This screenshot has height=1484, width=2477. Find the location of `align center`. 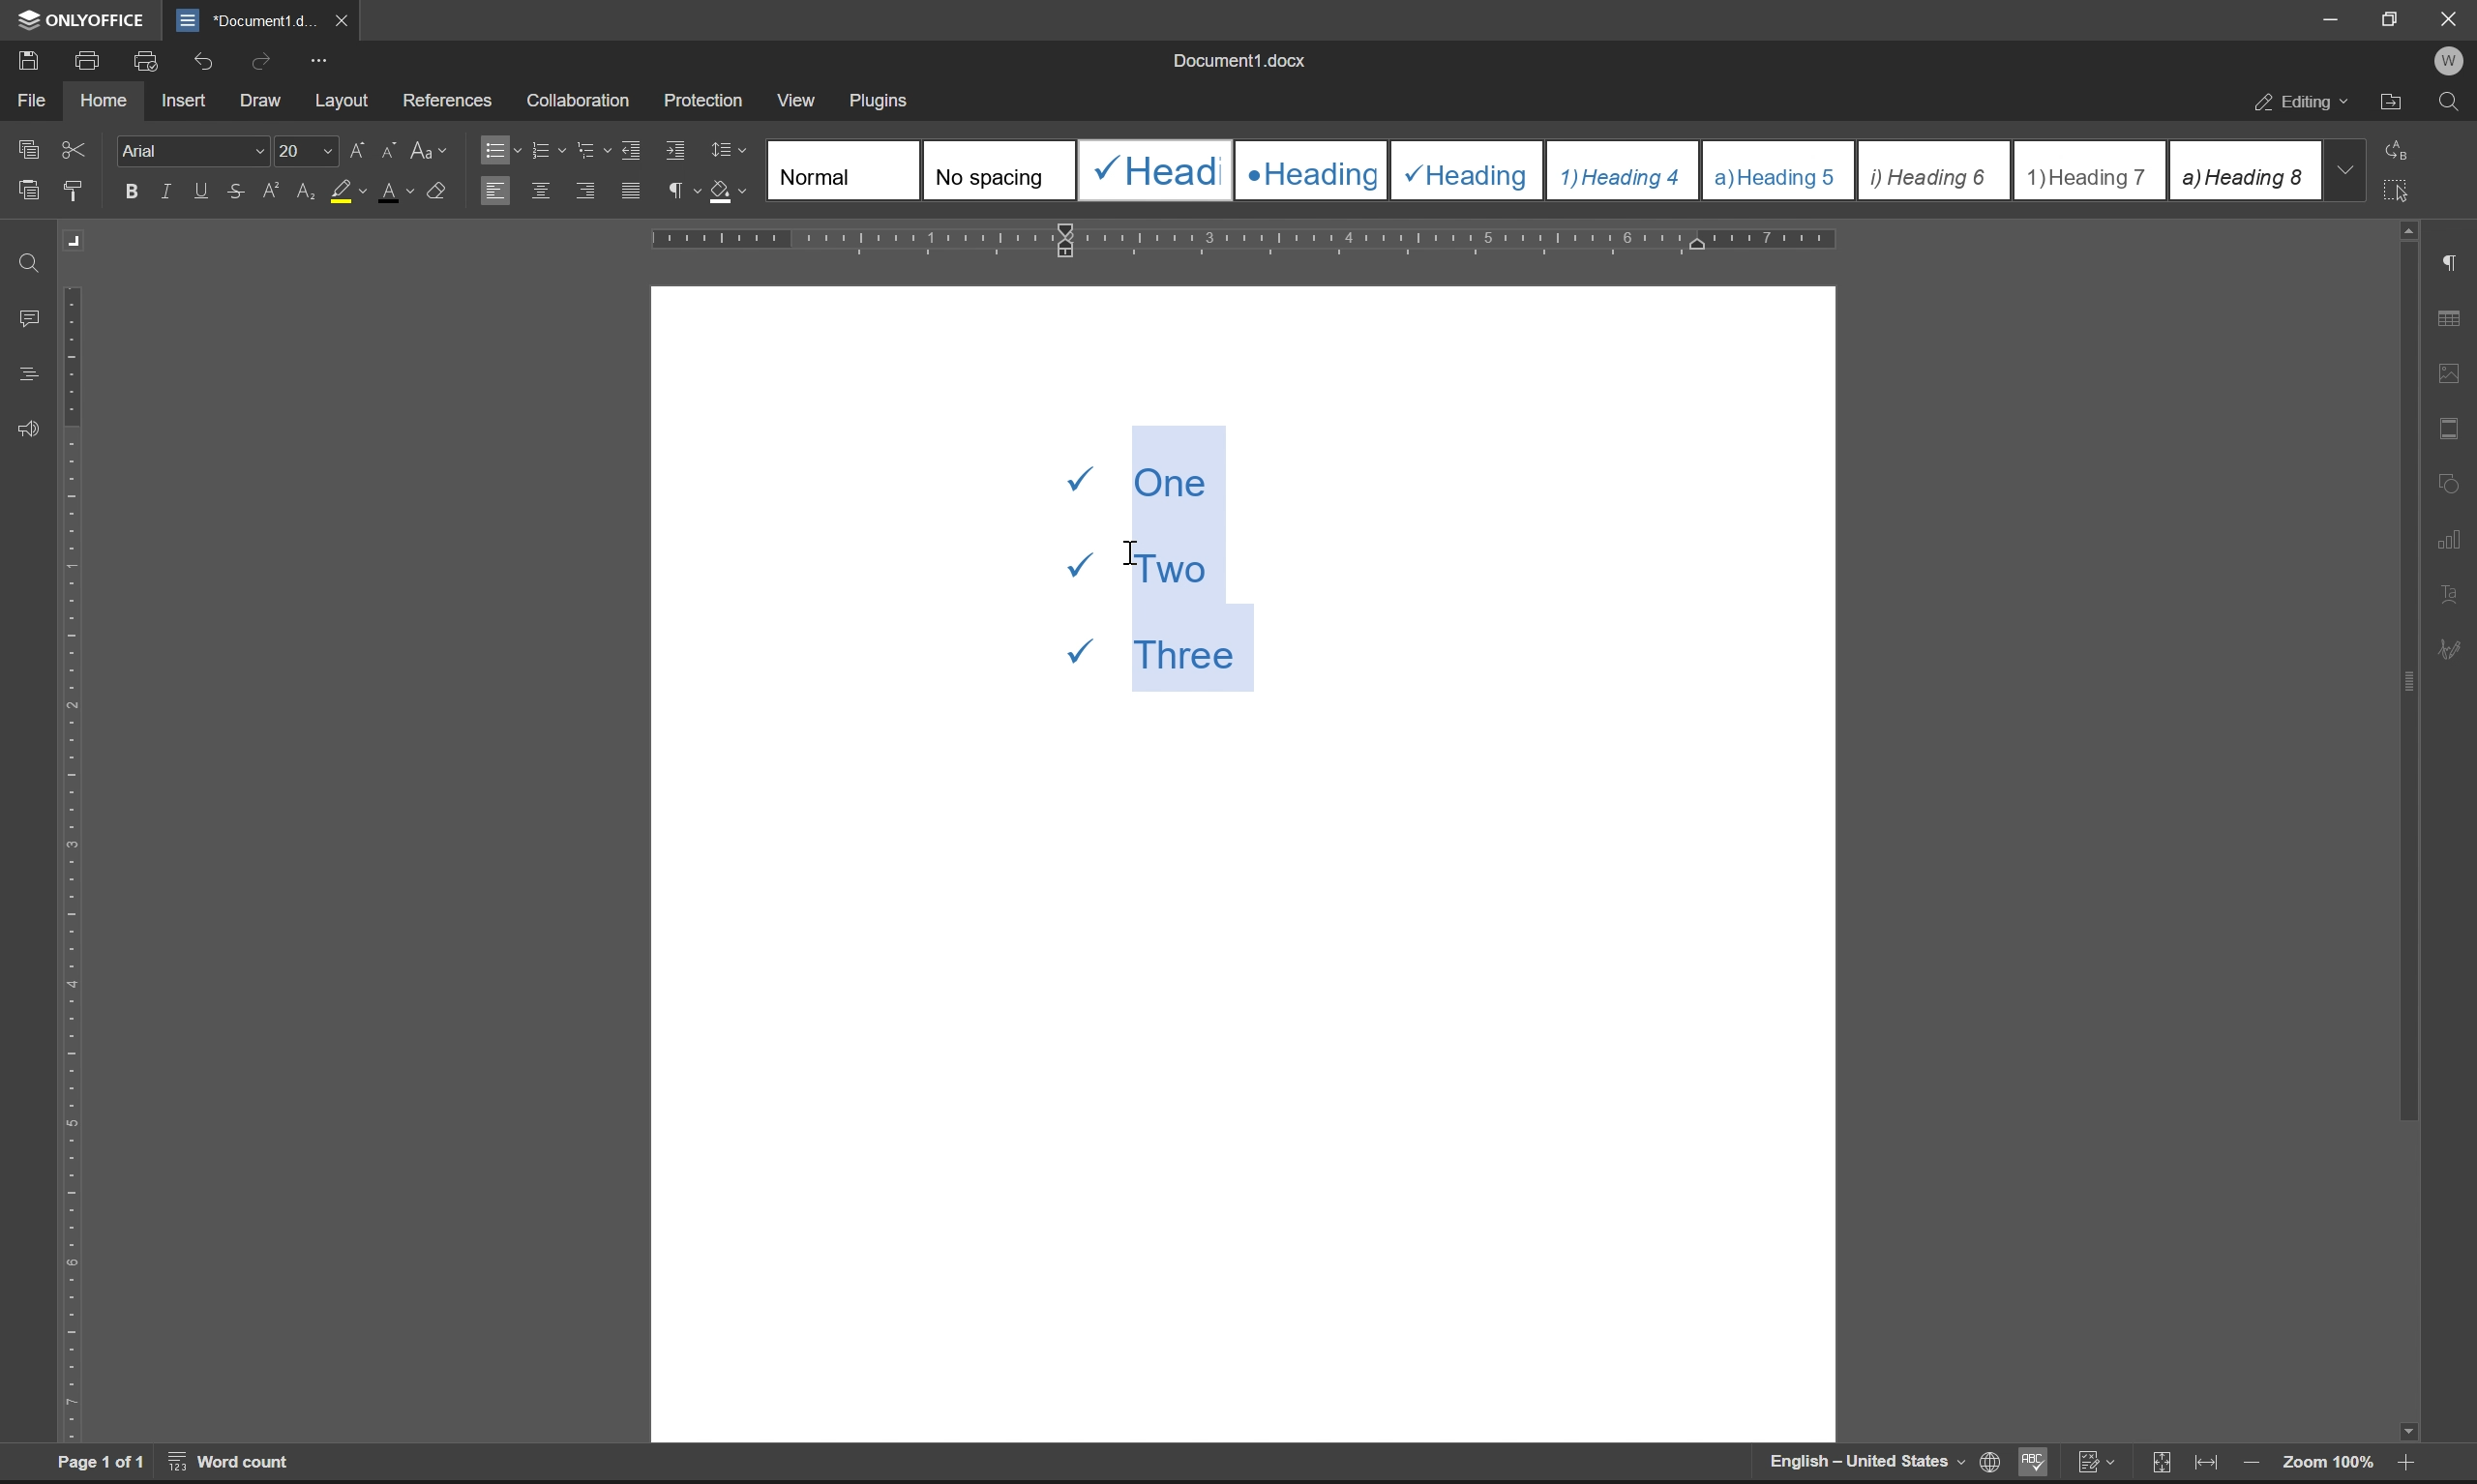

align center is located at coordinates (542, 189).